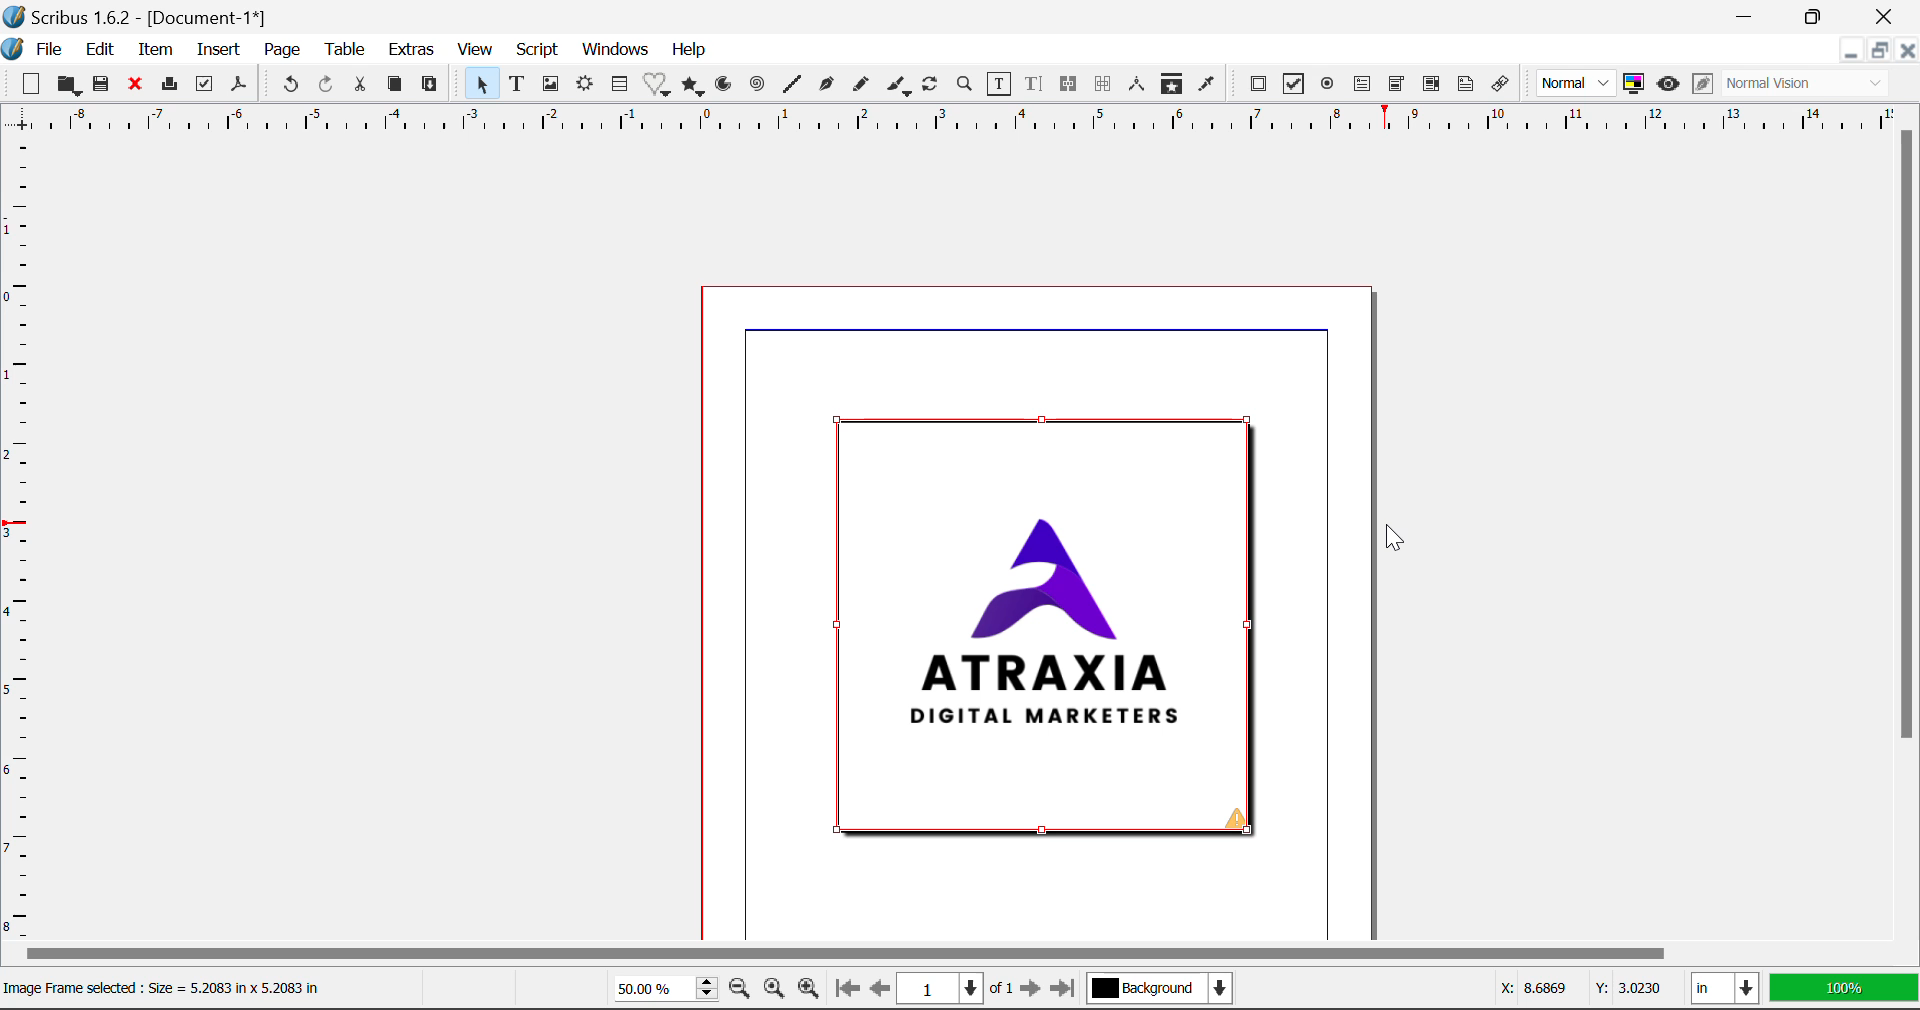  What do you see at coordinates (1260, 86) in the screenshot?
I see `Pdf Push Button` at bounding box center [1260, 86].